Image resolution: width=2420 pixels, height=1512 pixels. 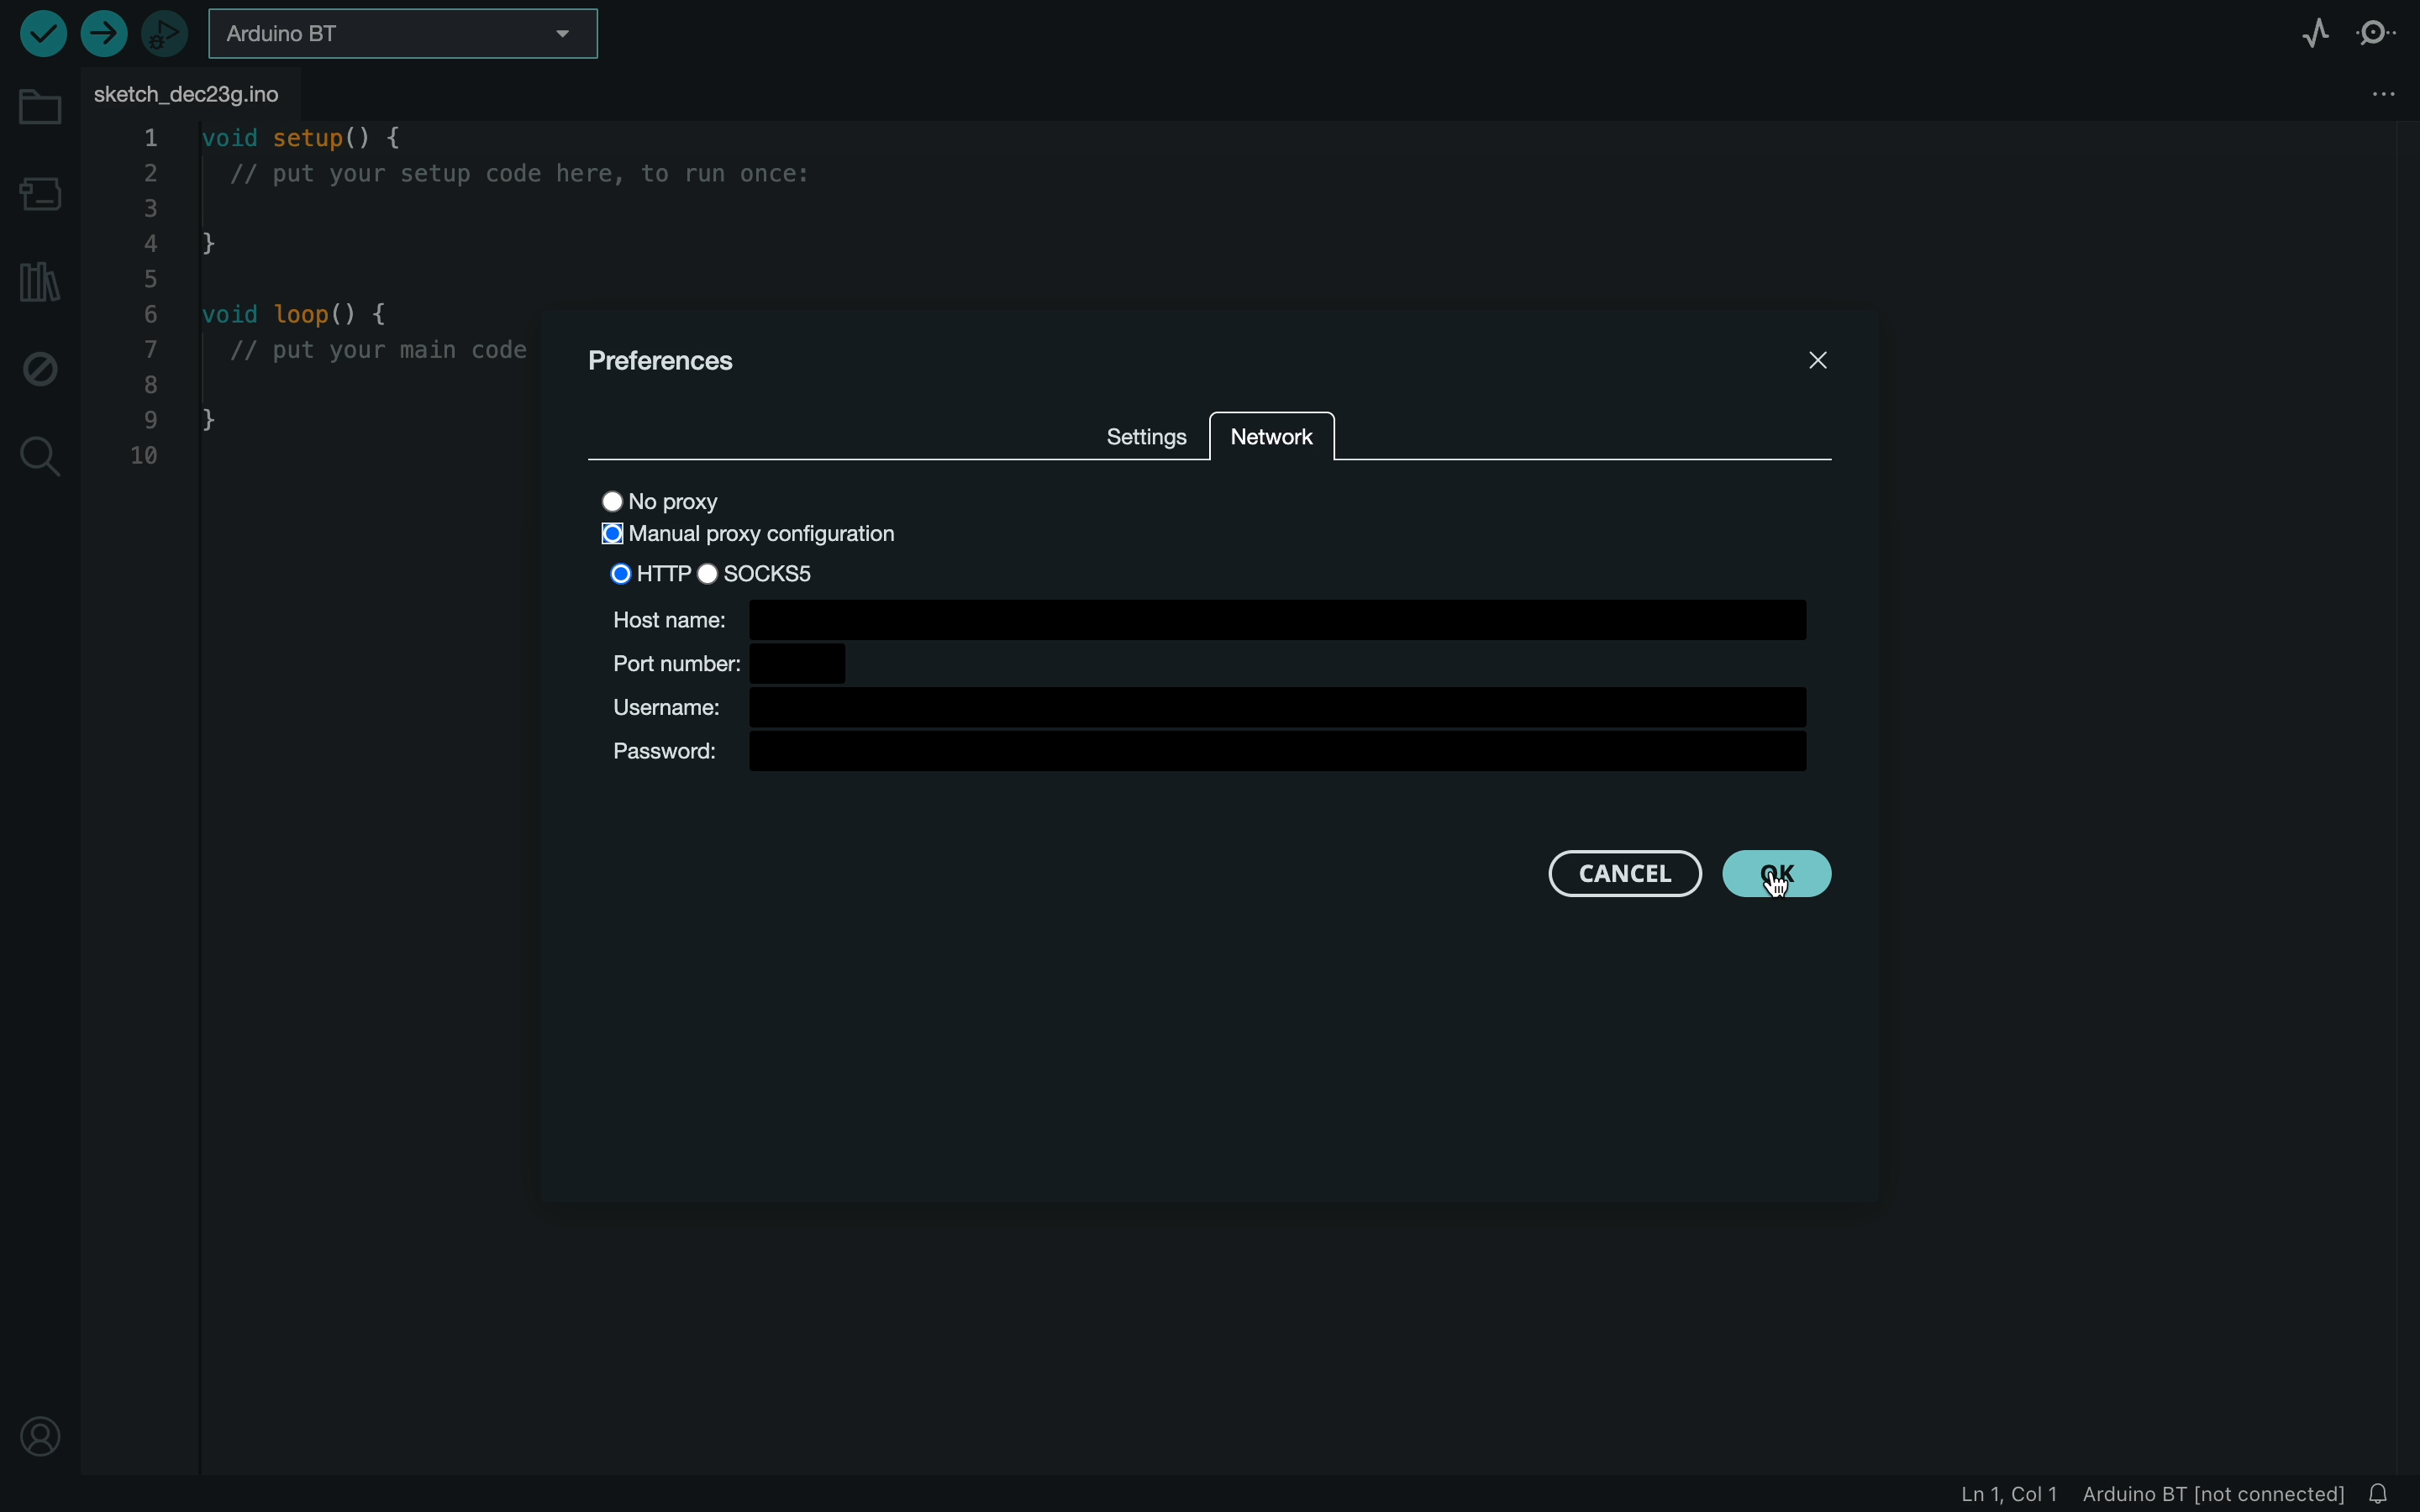 I want to click on cancel, so click(x=1625, y=873).